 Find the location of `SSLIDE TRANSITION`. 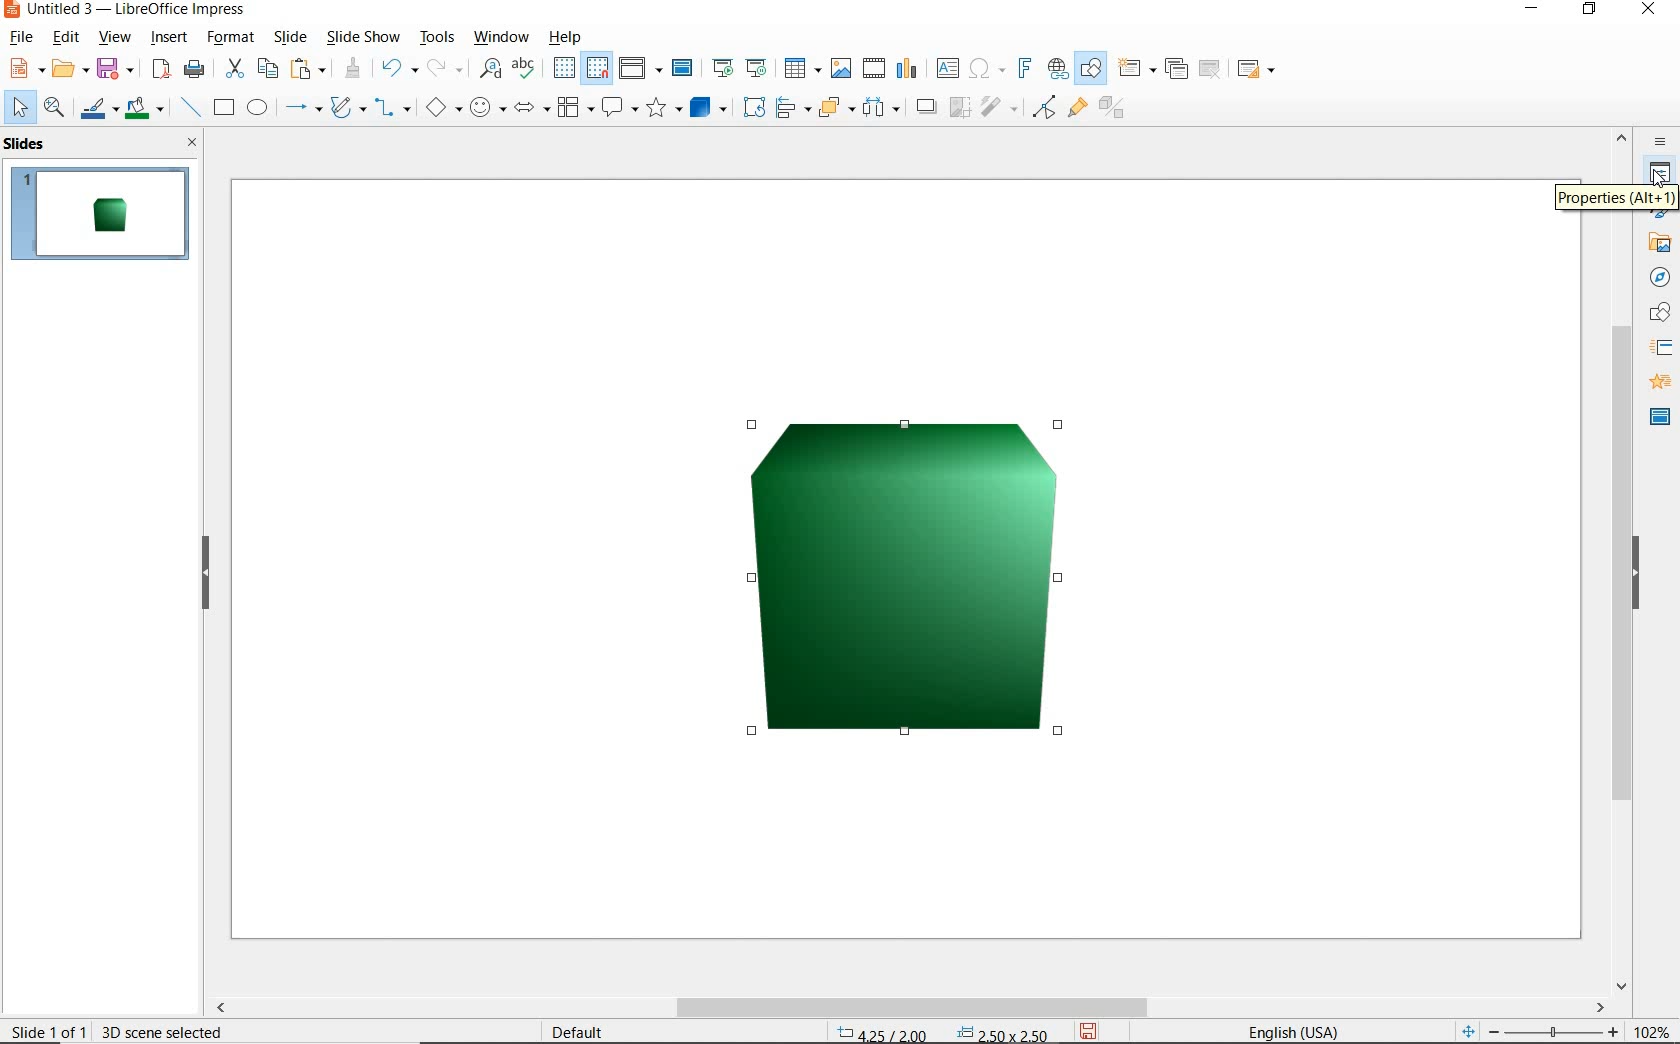

SSLIDE TRANSITION is located at coordinates (1662, 352).